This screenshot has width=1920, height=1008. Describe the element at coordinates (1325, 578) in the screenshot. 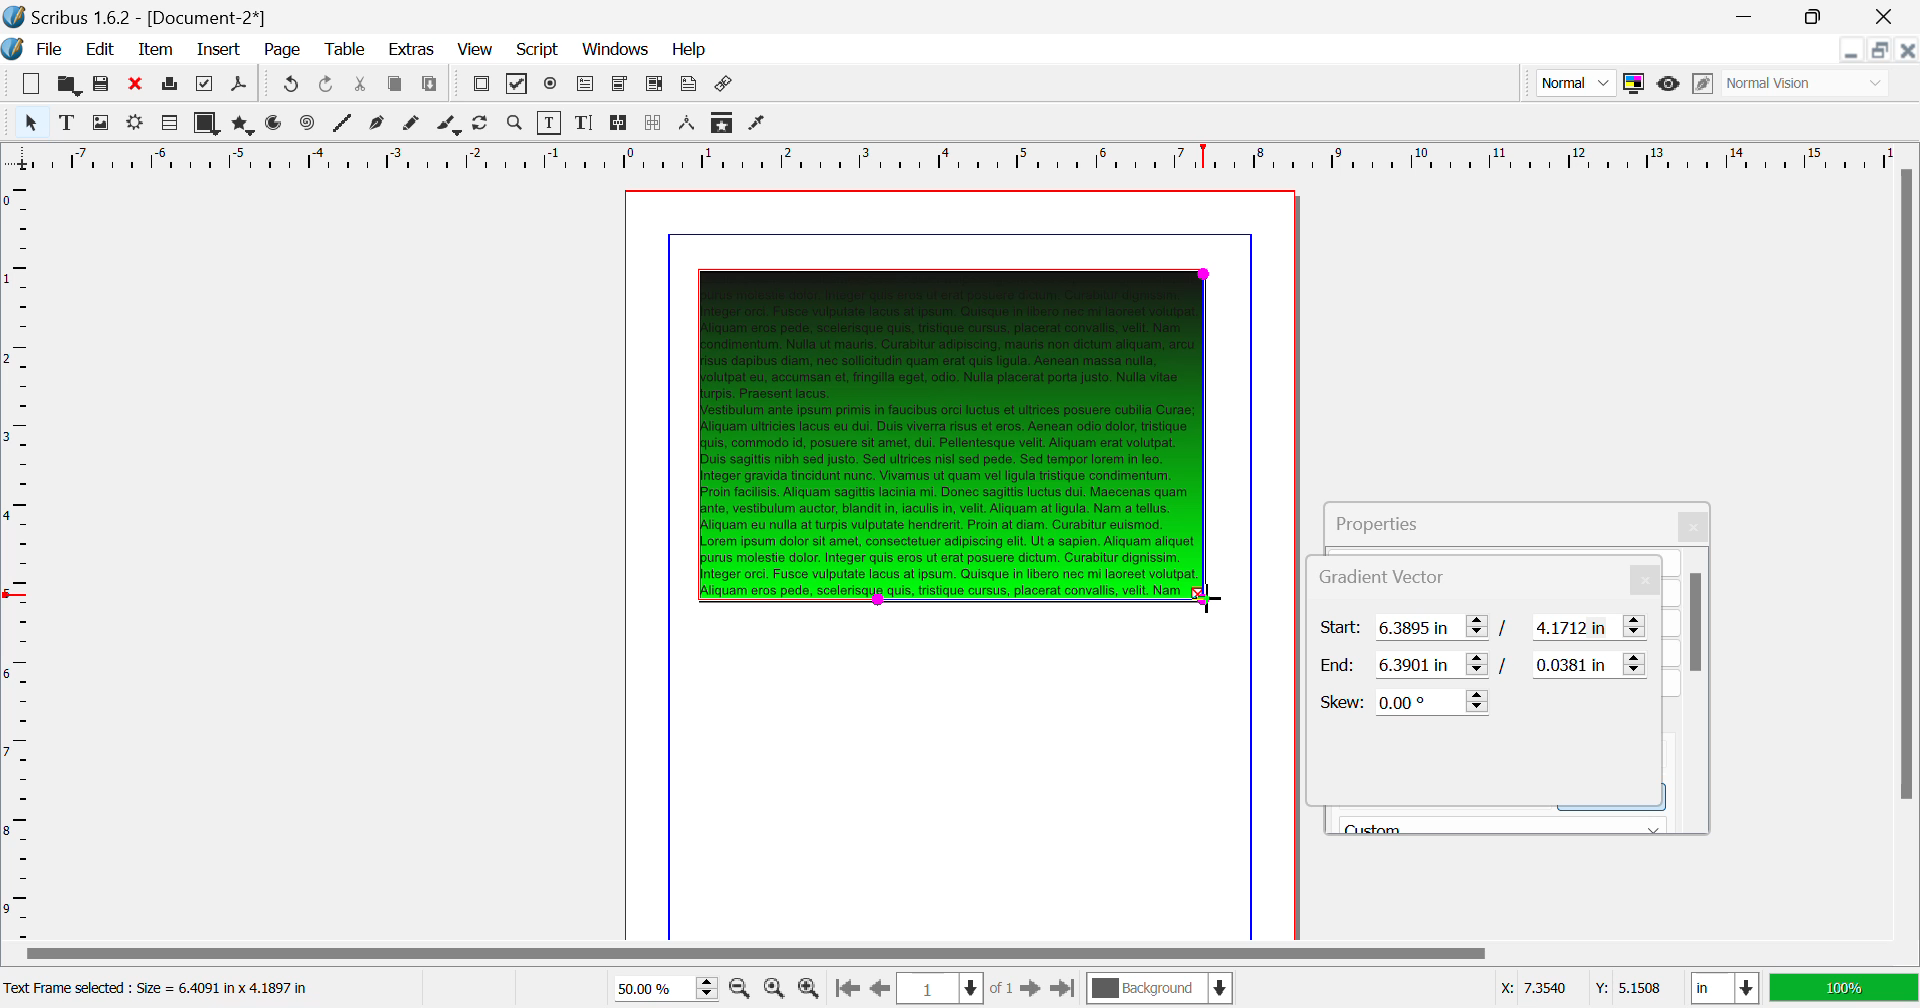

I see `Gradient Vector Tab Heading` at that location.